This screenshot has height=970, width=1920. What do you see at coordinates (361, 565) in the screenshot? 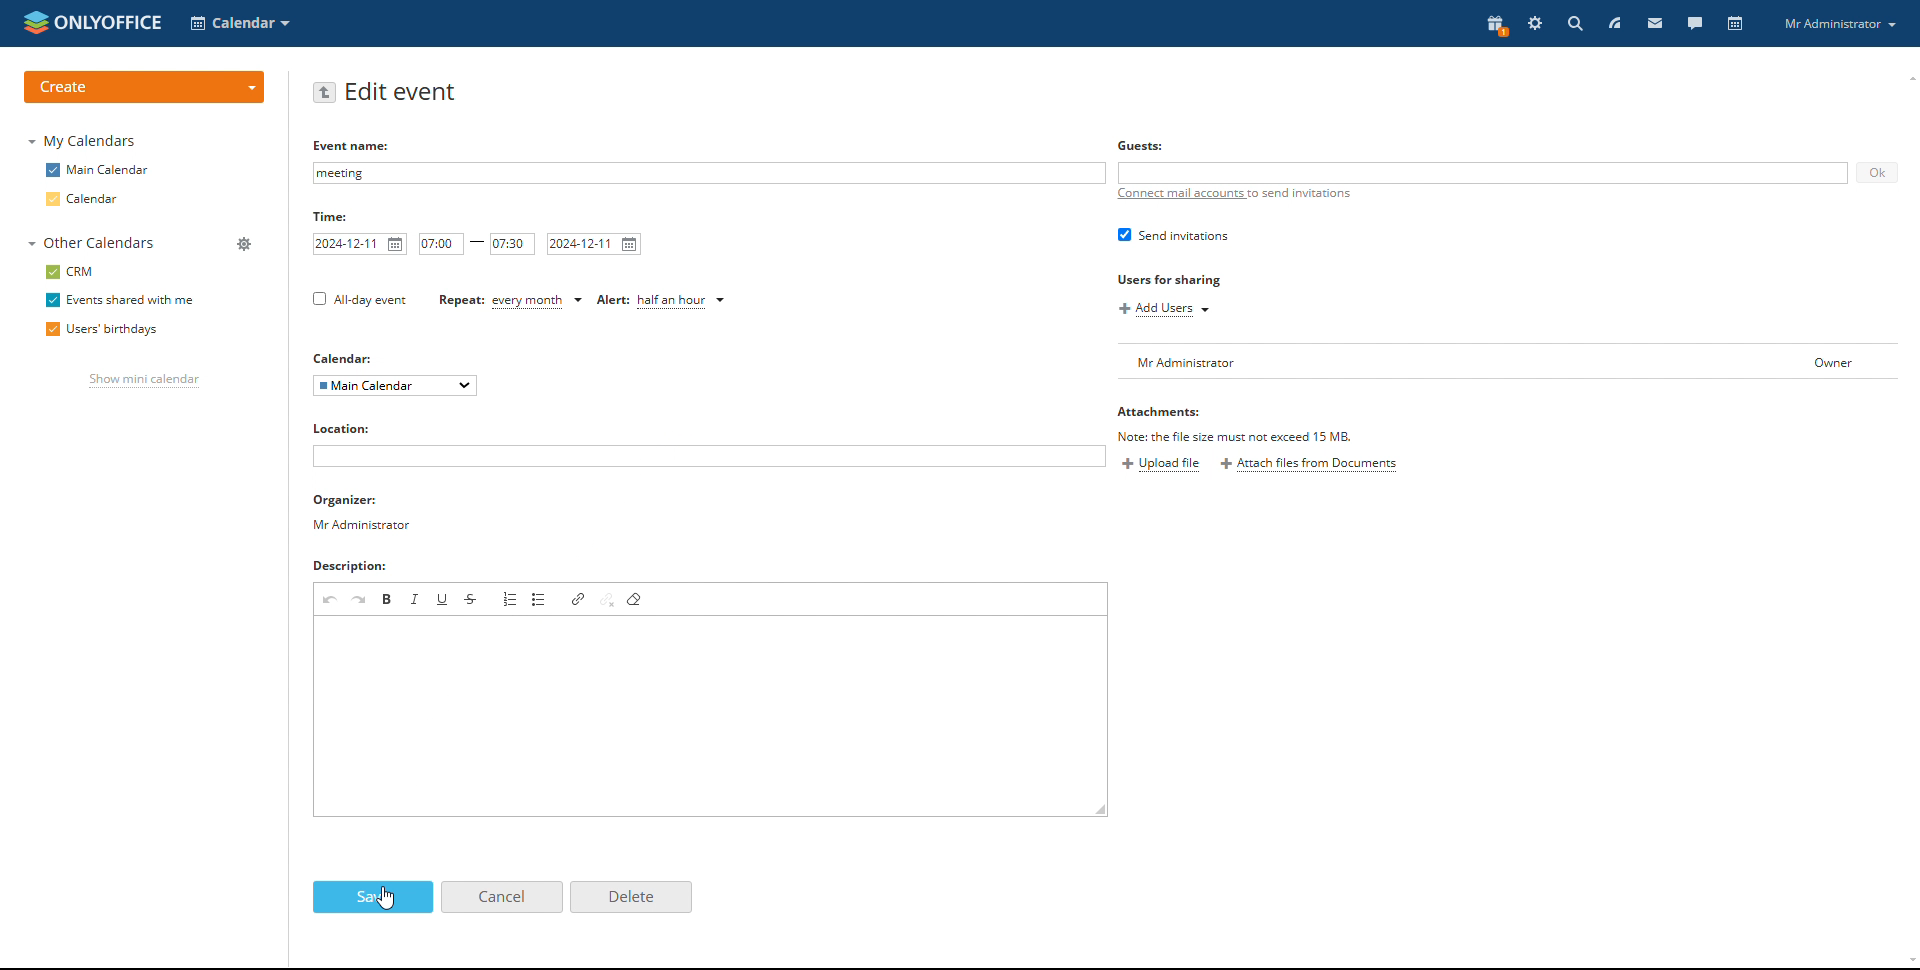
I see `Description:` at bounding box center [361, 565].